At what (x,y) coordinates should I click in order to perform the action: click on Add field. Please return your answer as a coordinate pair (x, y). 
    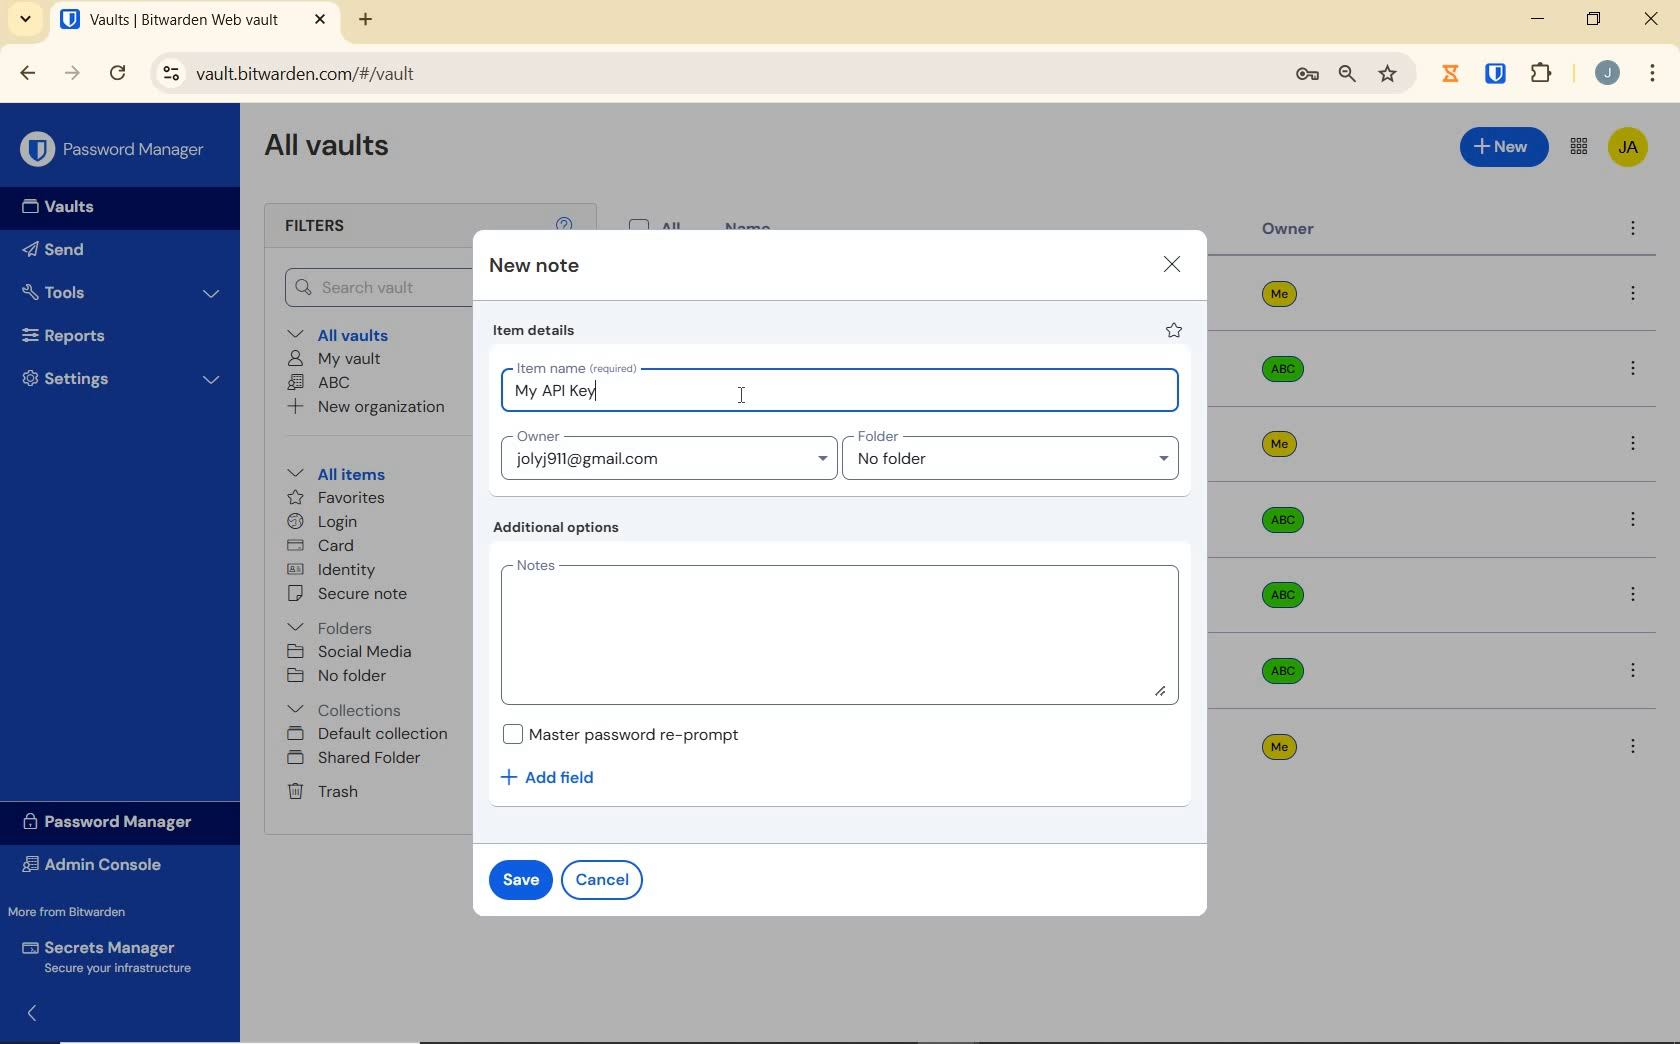
    Looking at the image, I should click on (558, 777).